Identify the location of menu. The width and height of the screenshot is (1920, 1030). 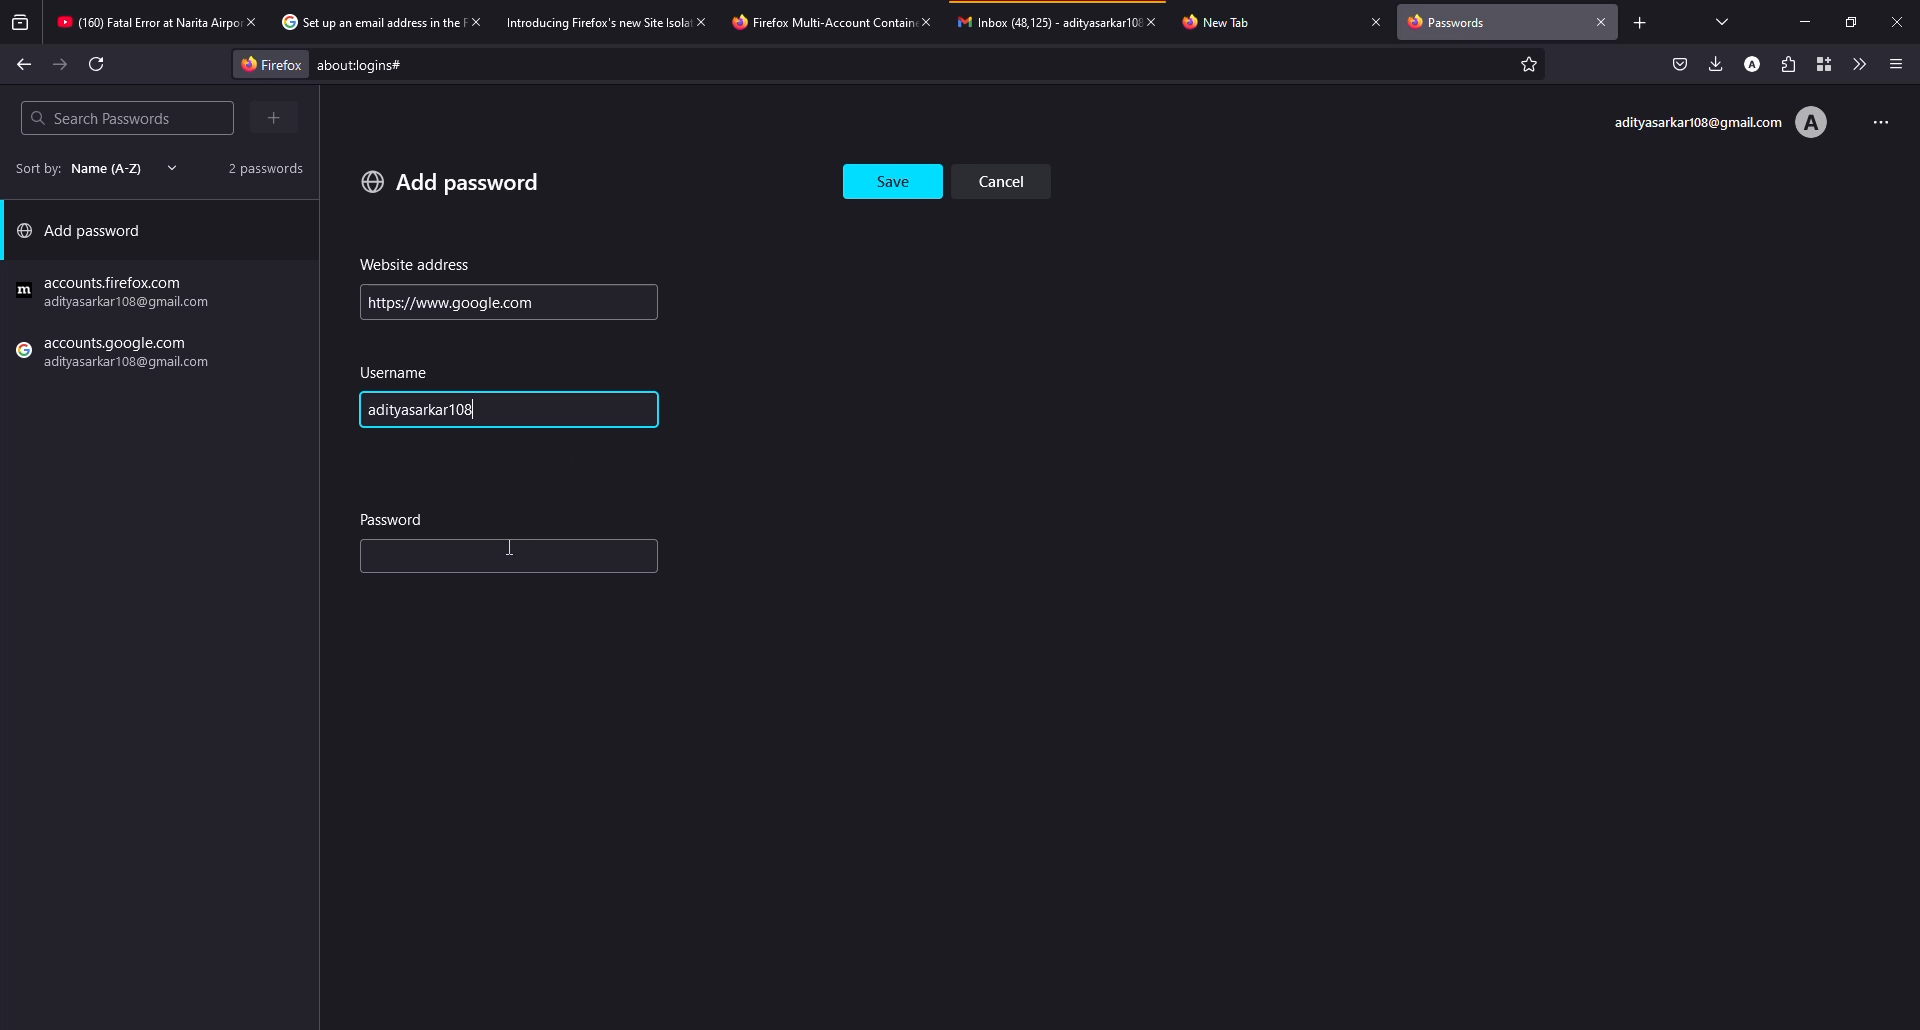
(1896, 64).